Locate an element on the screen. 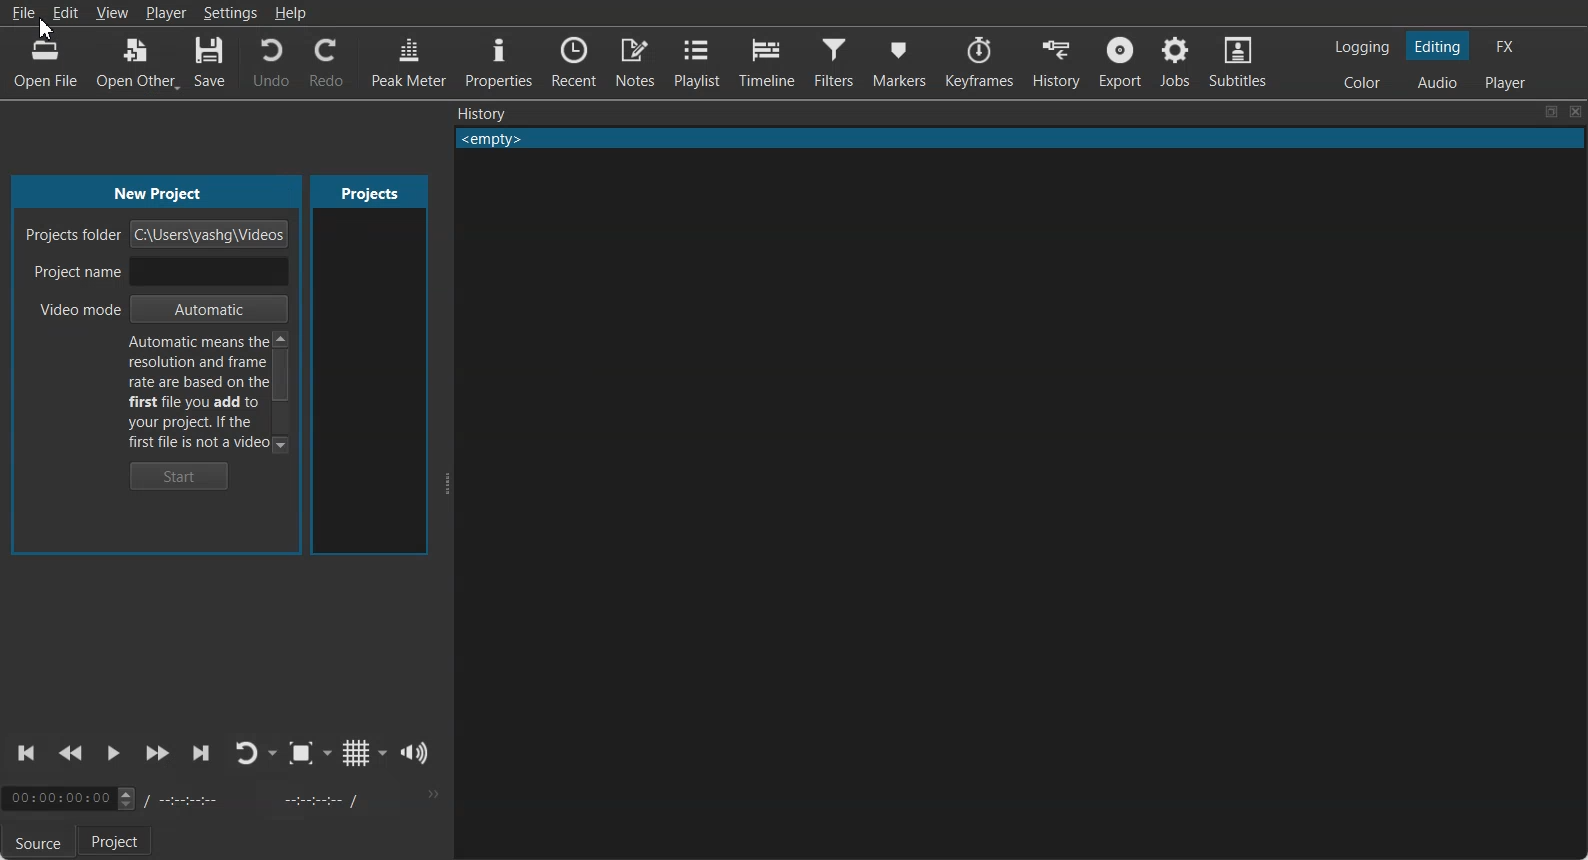 The image size is (1588, 860). Projects is located at coordinates (369, 191).